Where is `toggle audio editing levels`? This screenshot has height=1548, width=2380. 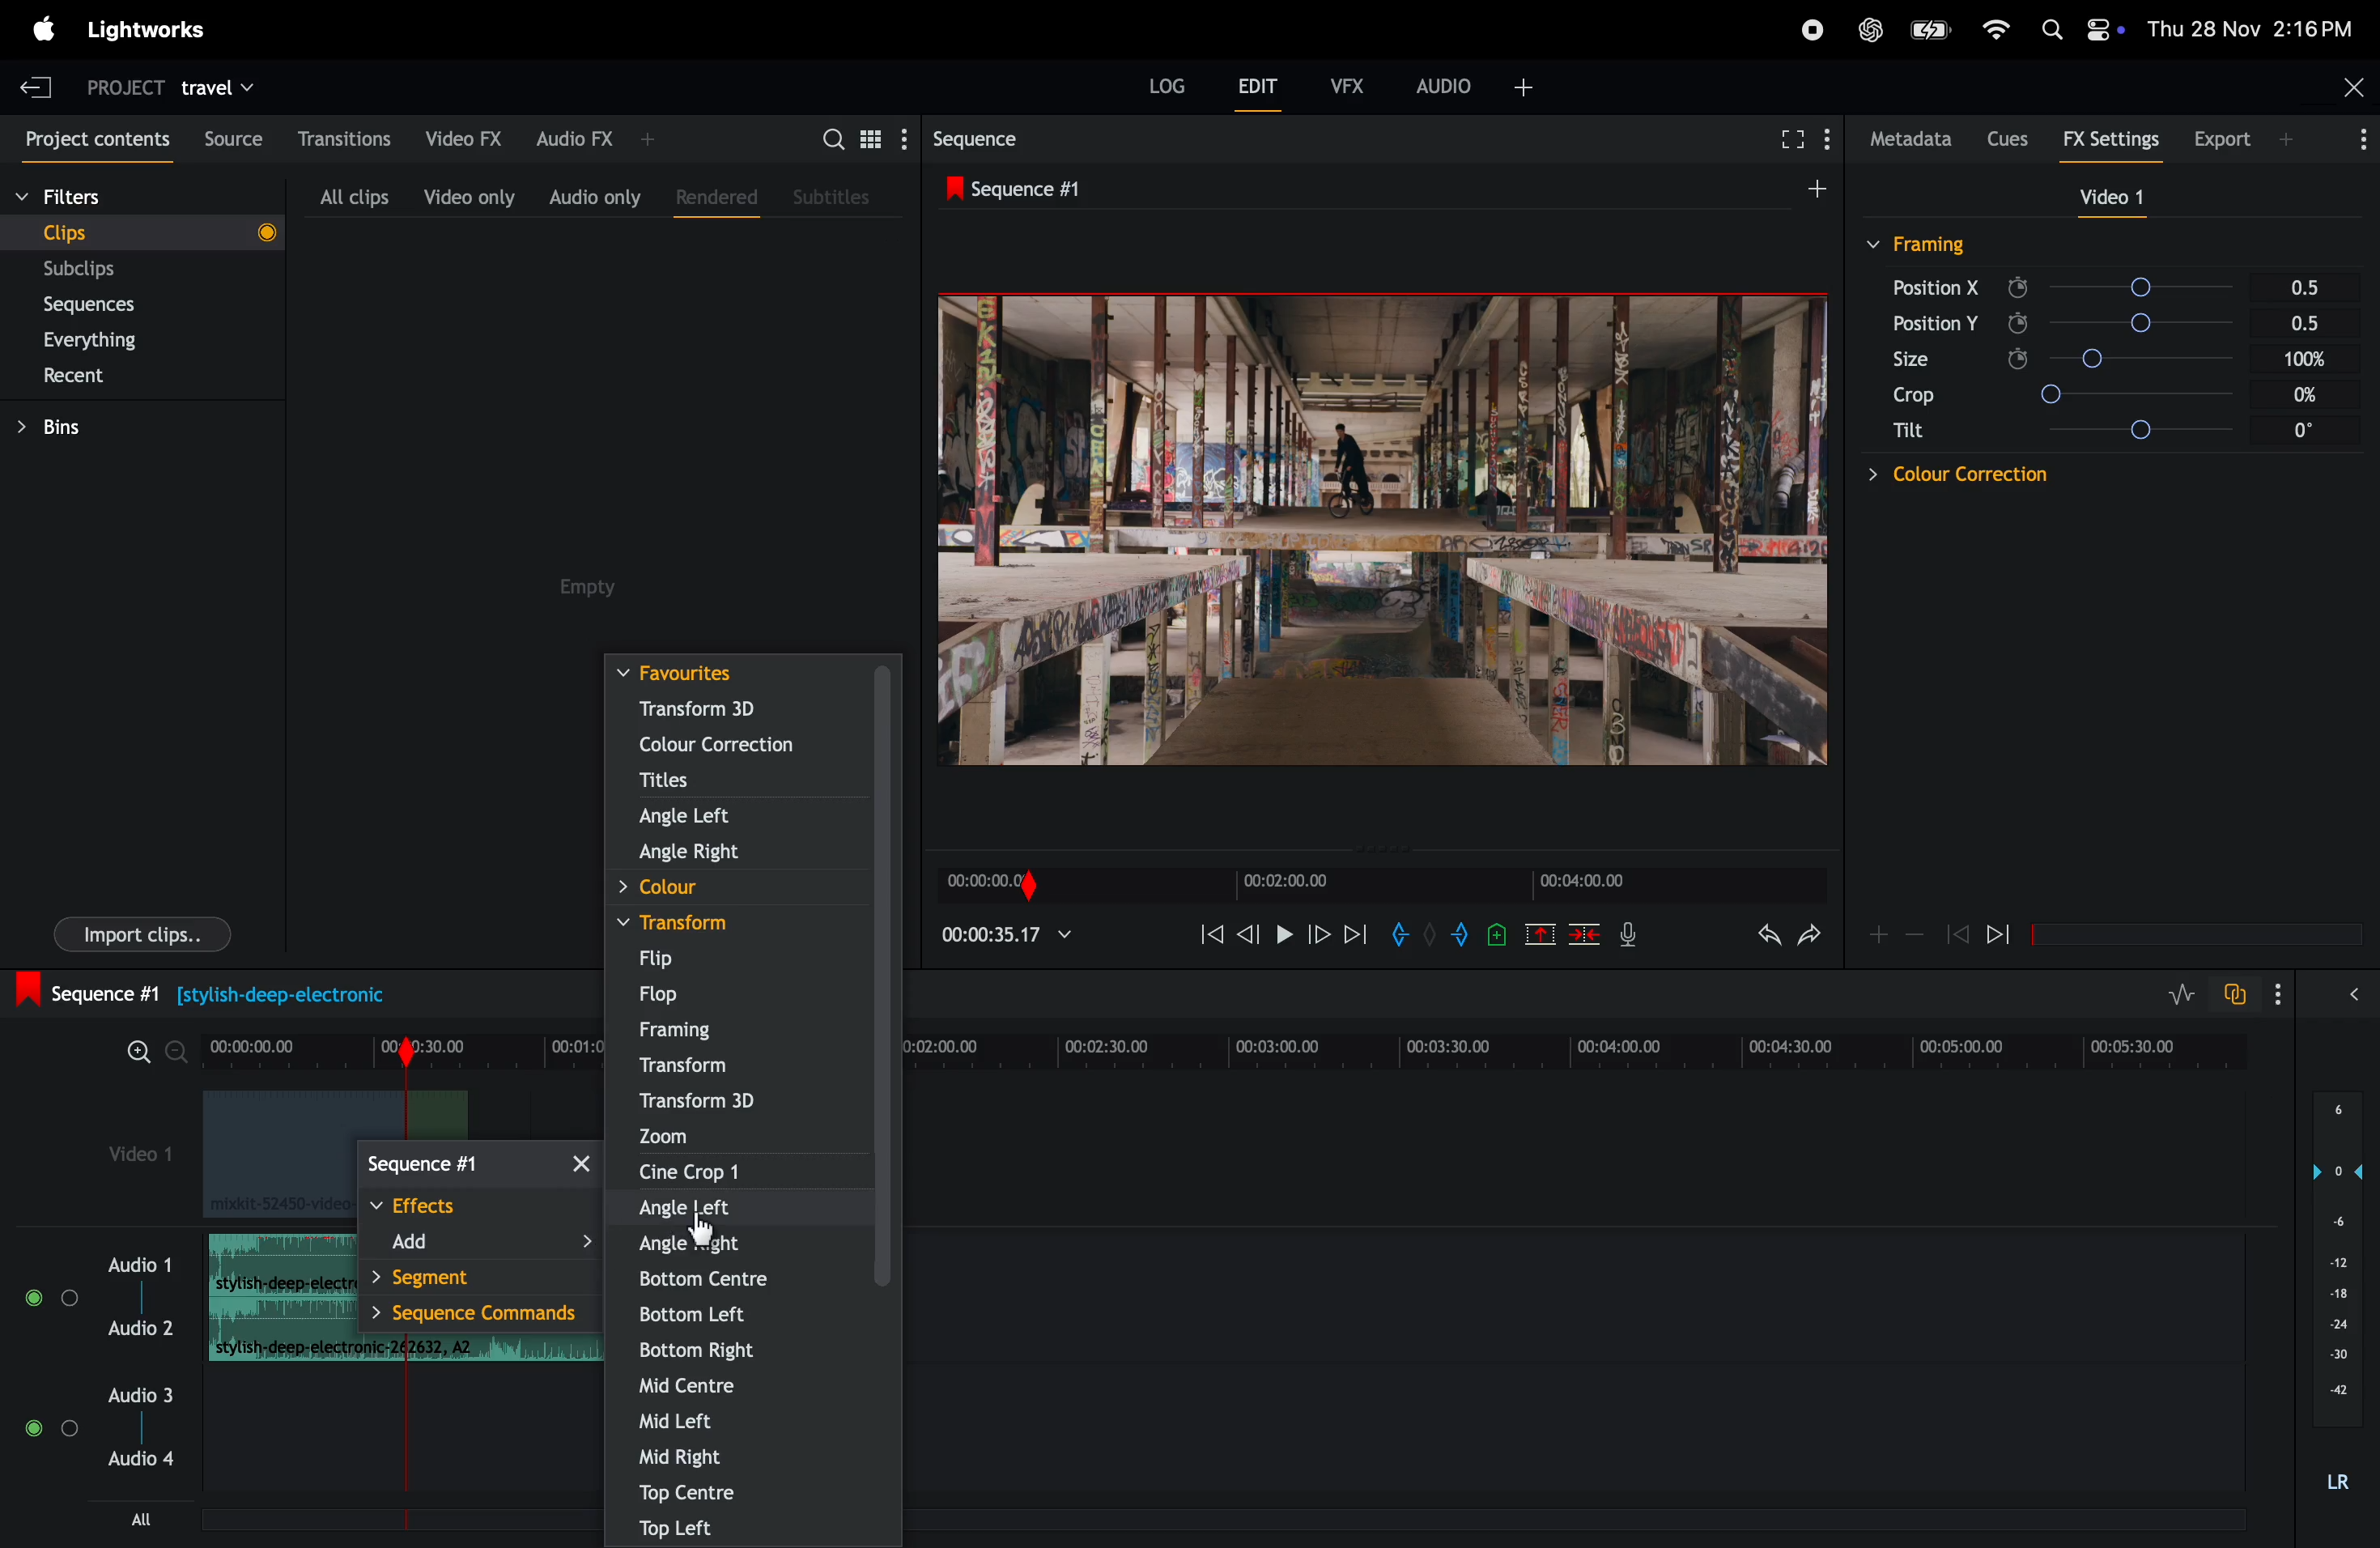
toggle audio editing levels is located at coordinates (2183, 995).